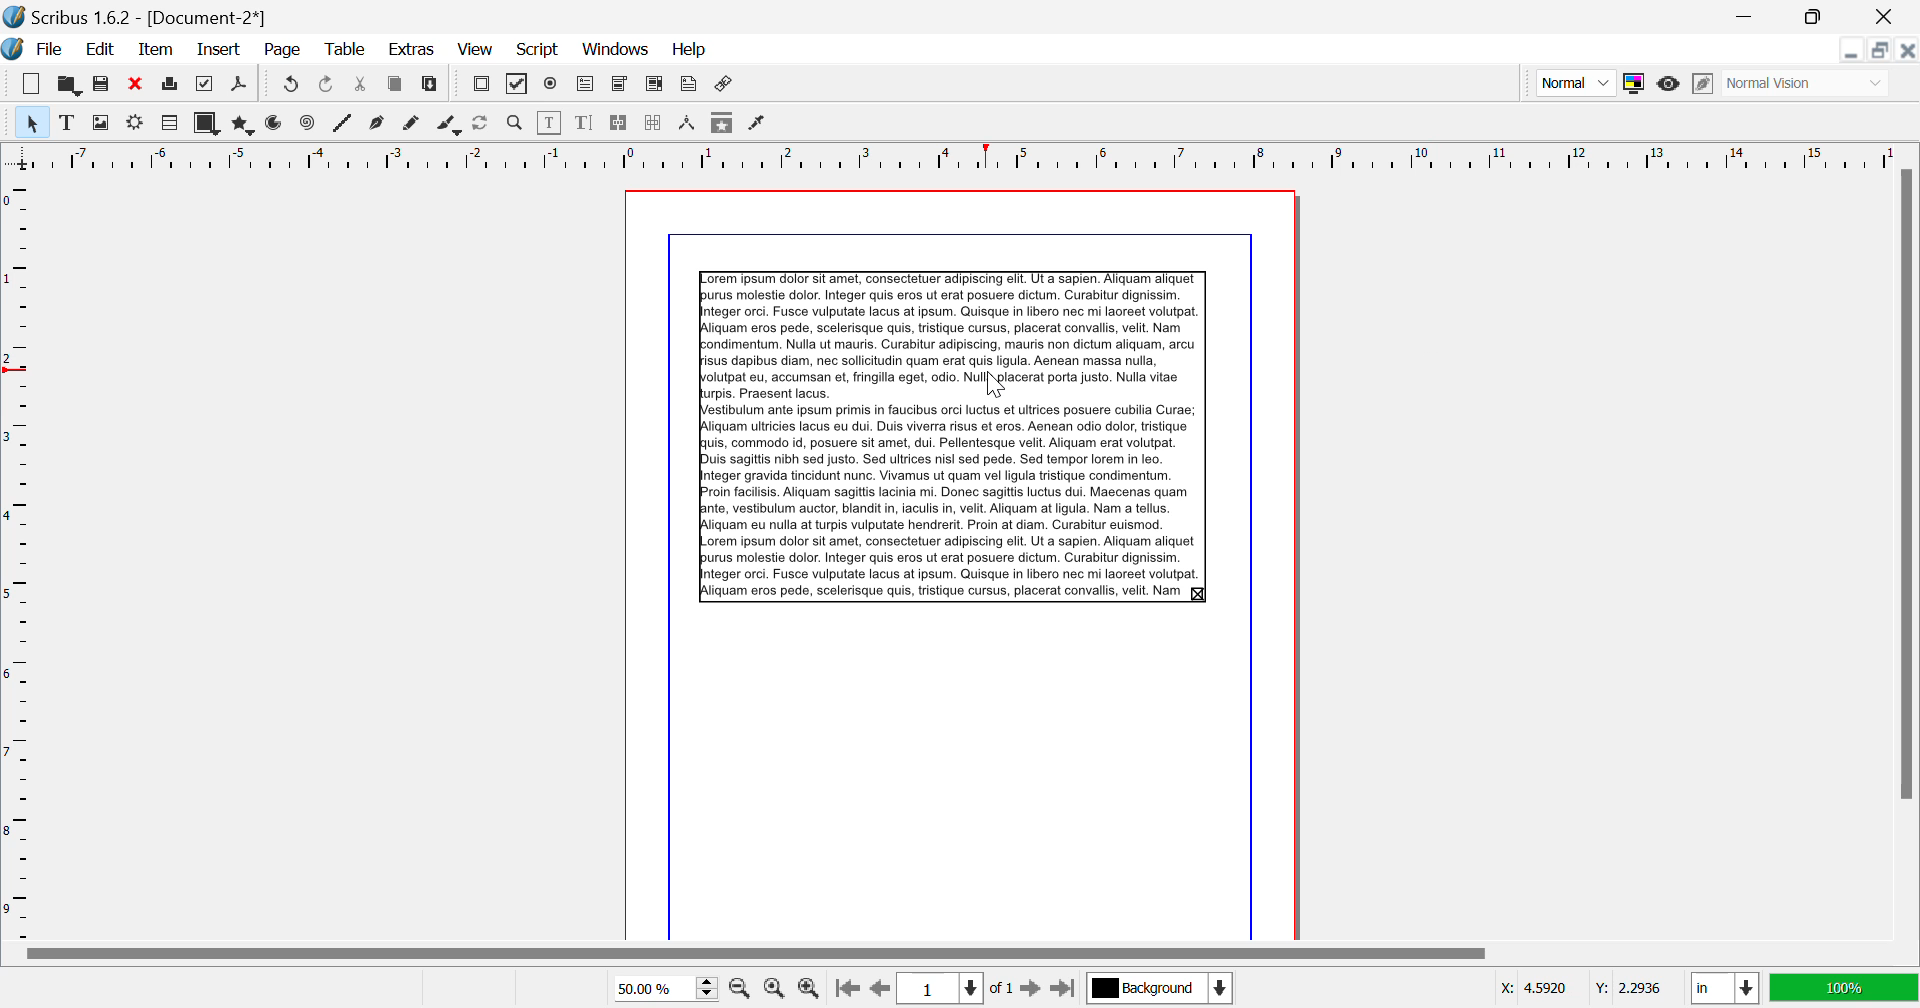  I want to click on View, so click(474, 50).